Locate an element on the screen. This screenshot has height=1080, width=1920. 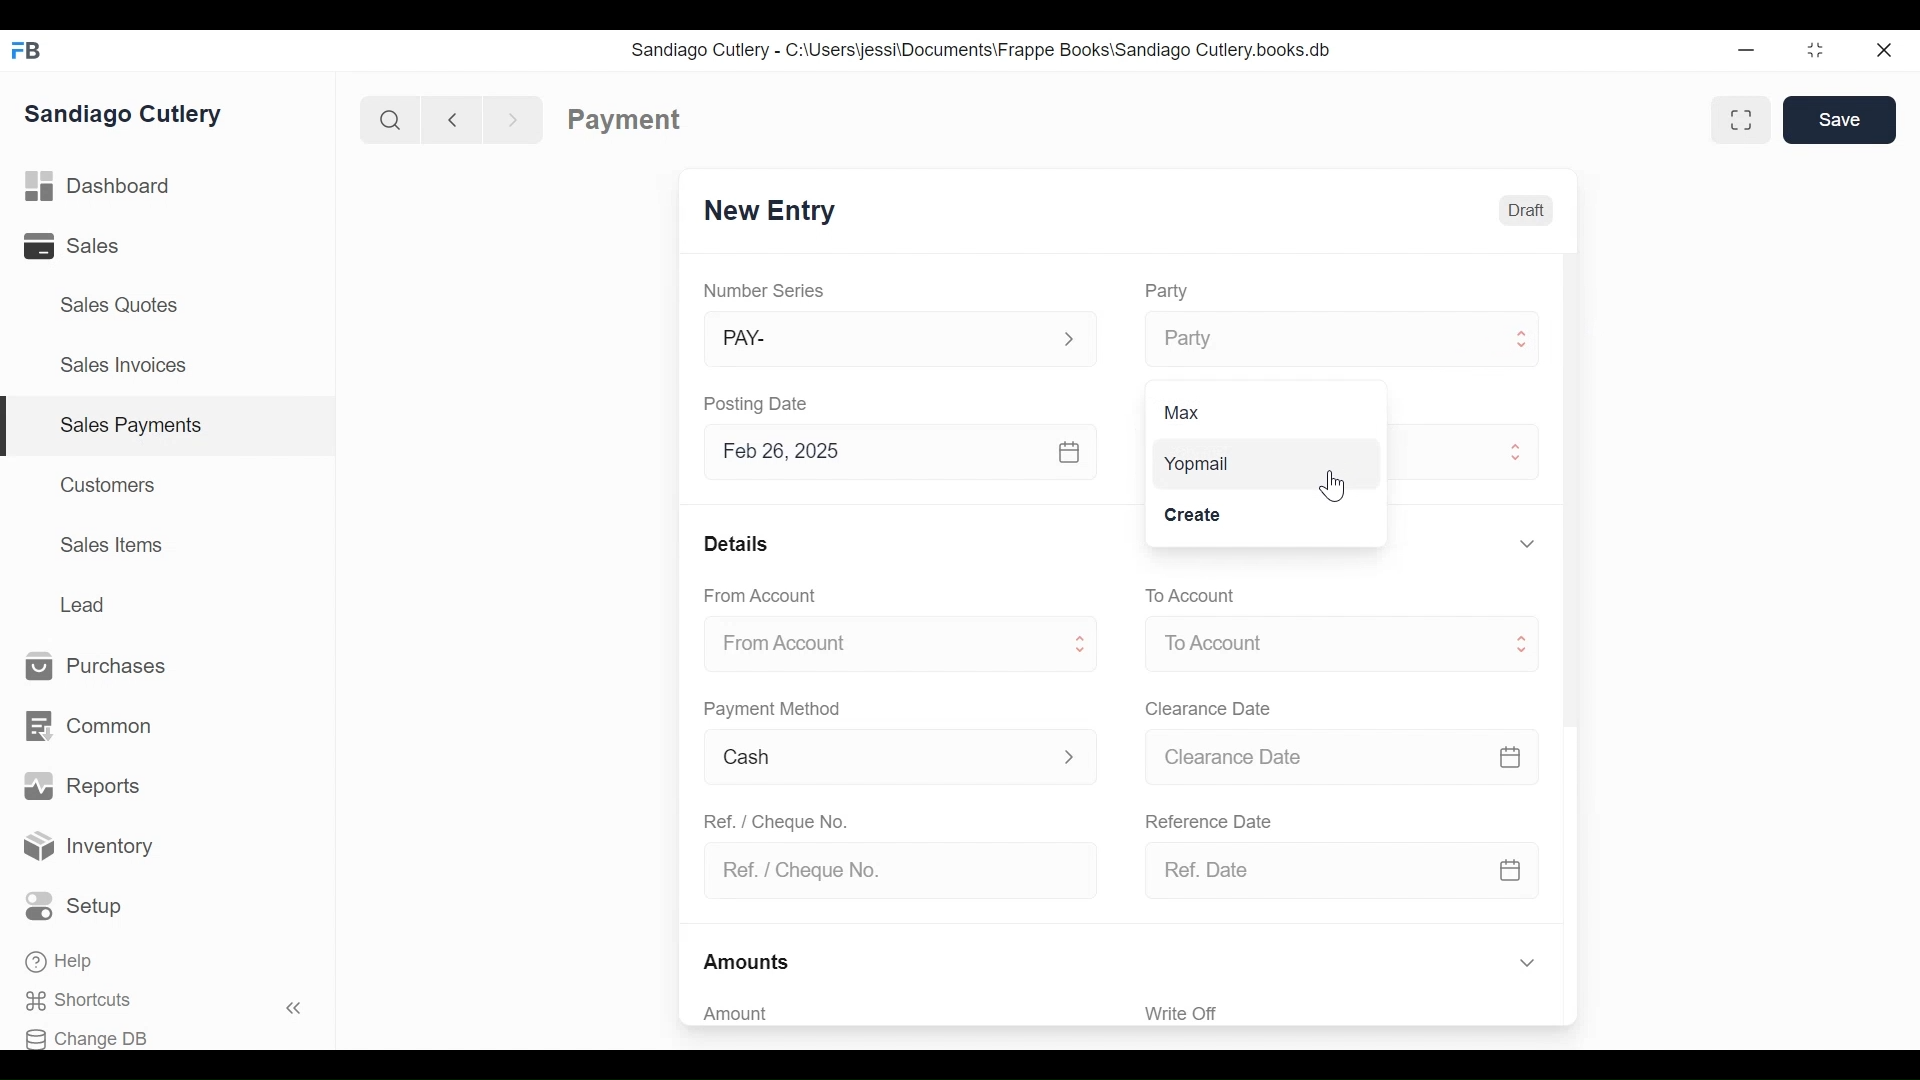
Restore is located at coordinates (1815, 52).